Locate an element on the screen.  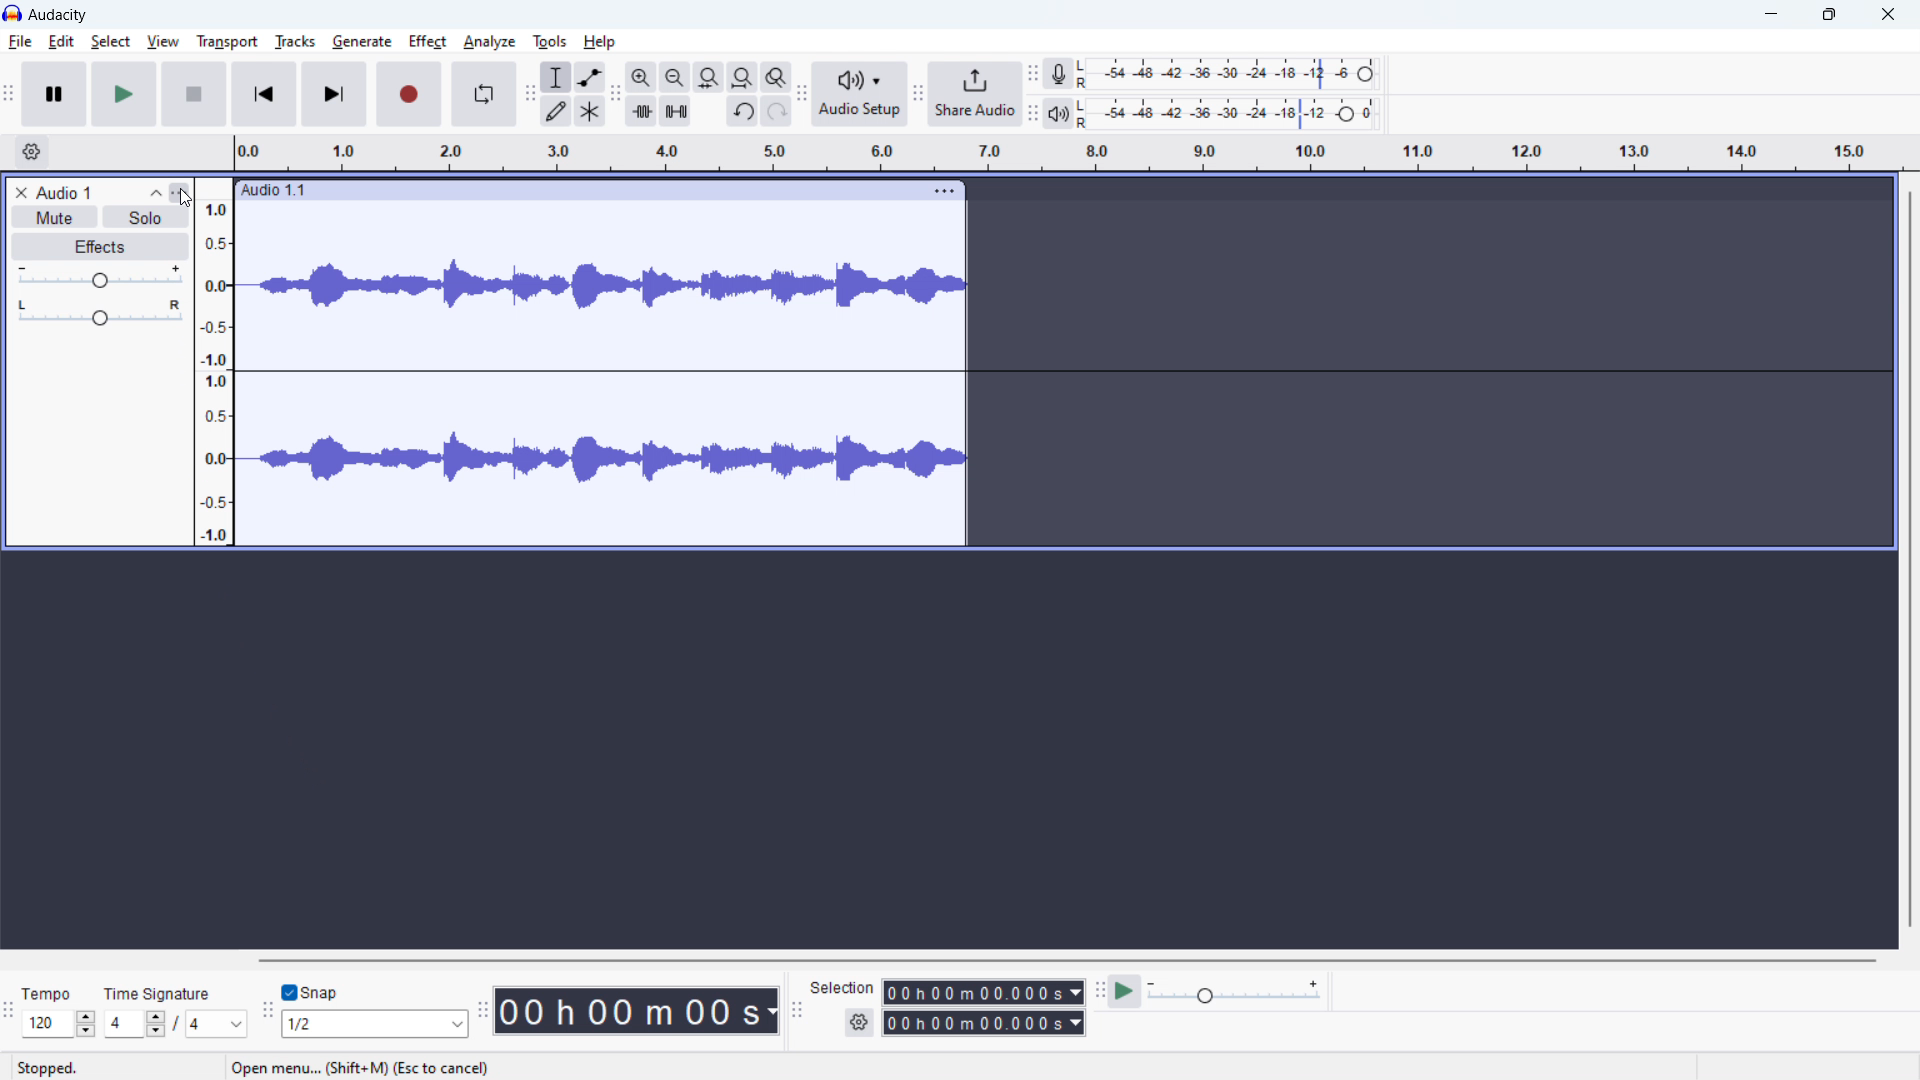
minimize is located at coordinates (1768, 15).